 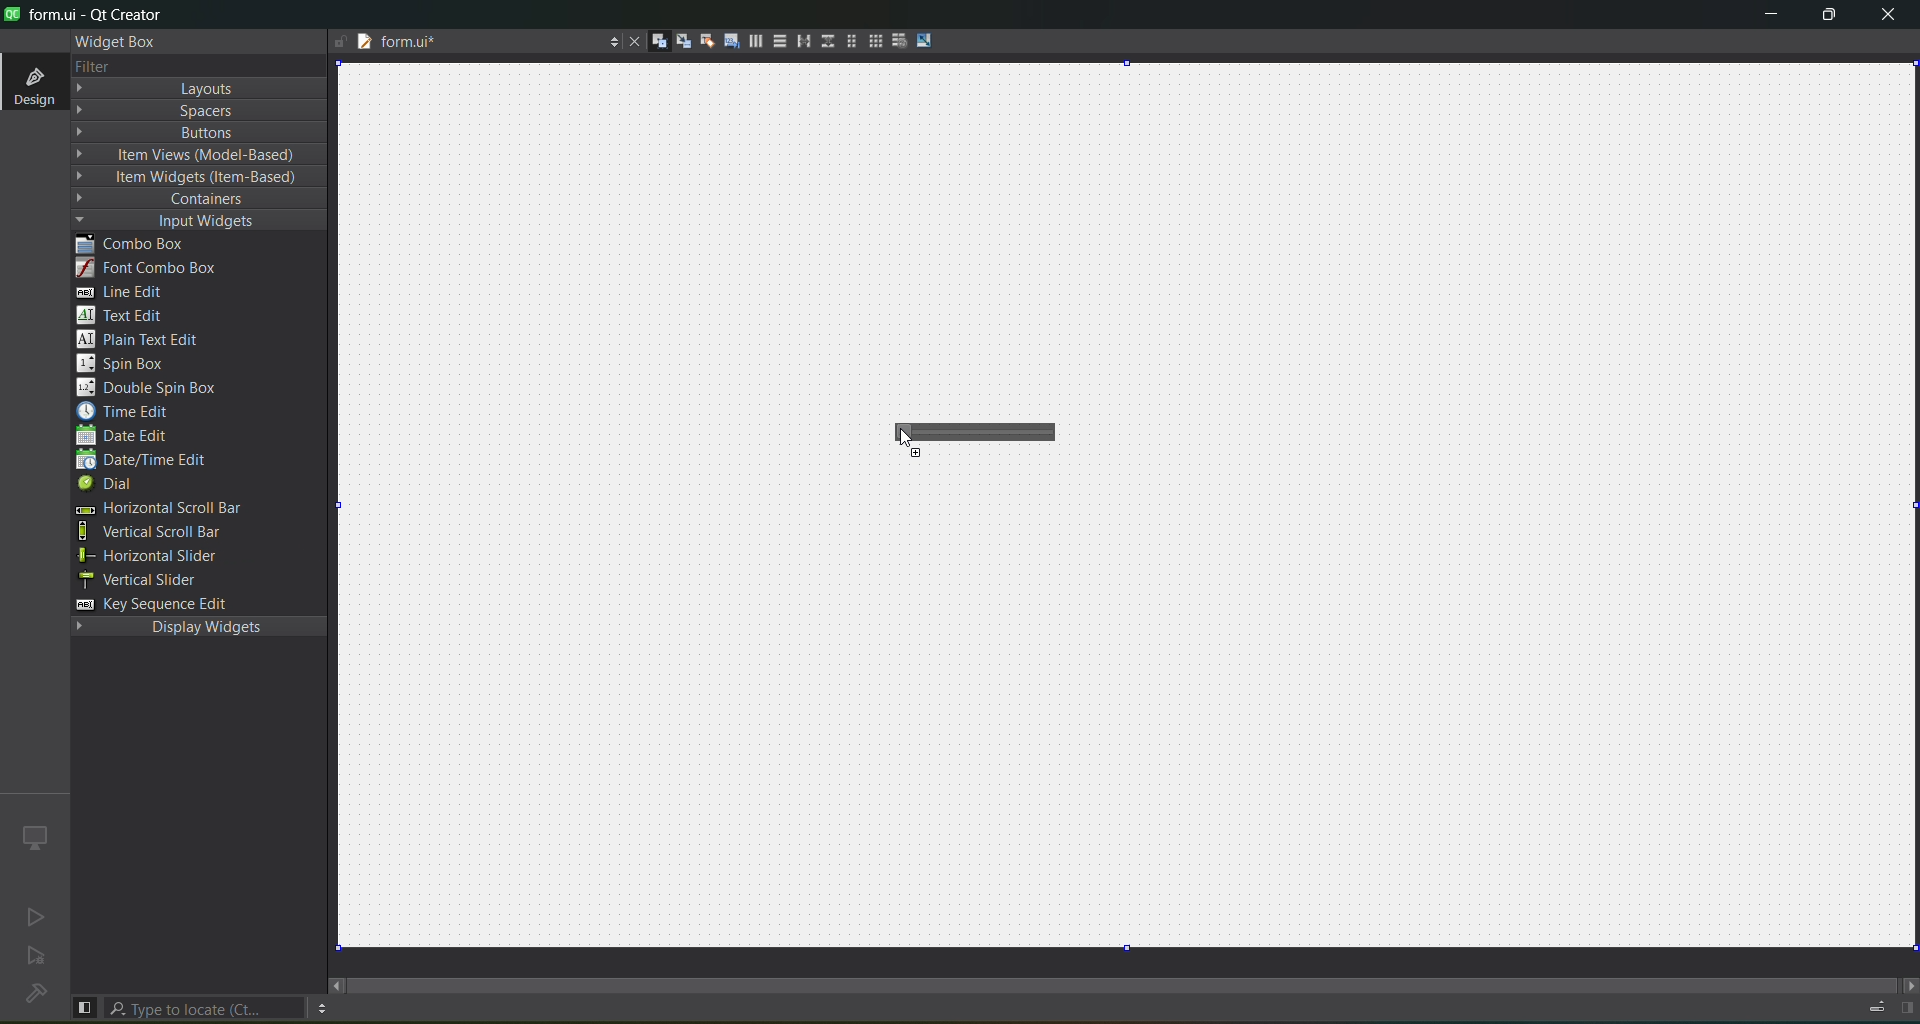 I want to click on buddies, so click(x=700, y=42).